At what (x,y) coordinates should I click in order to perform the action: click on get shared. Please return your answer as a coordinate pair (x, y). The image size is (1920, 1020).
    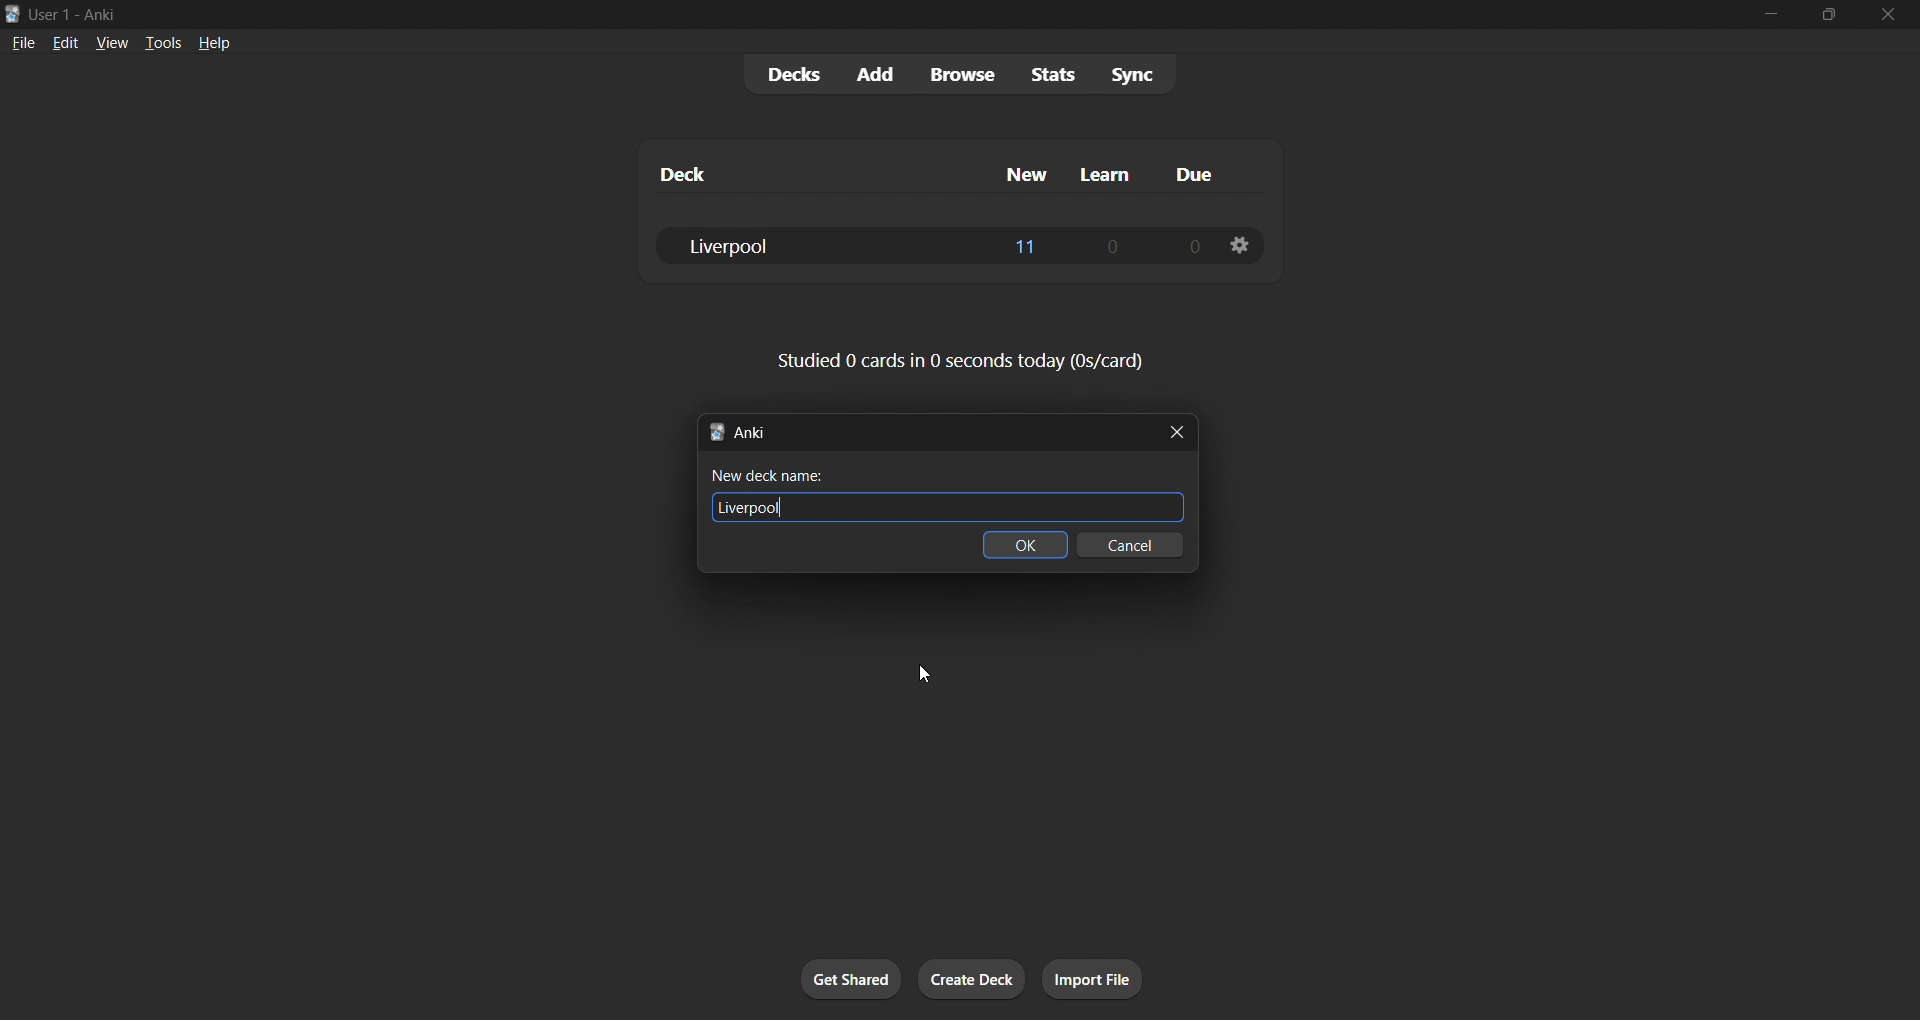
    Looking at the image, I should click on (842, 980).